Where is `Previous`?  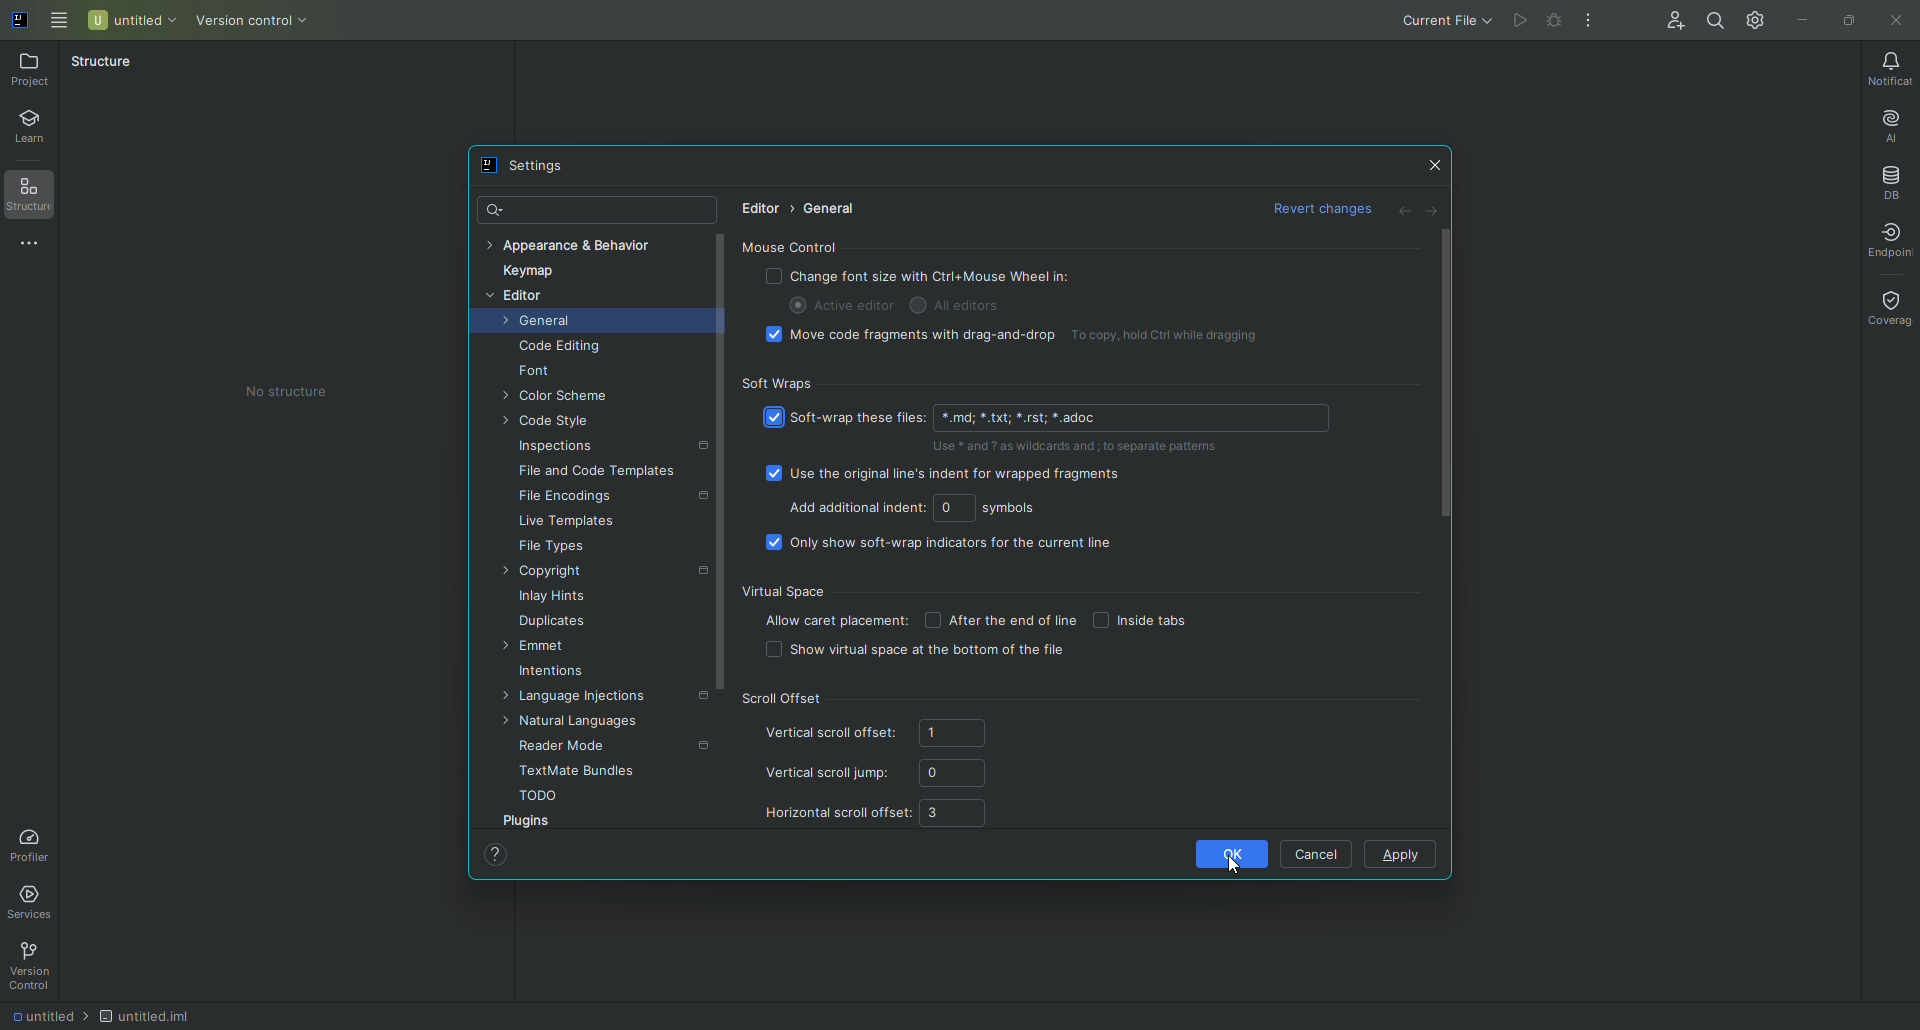 Previous is located at coordinates (1402, 213).